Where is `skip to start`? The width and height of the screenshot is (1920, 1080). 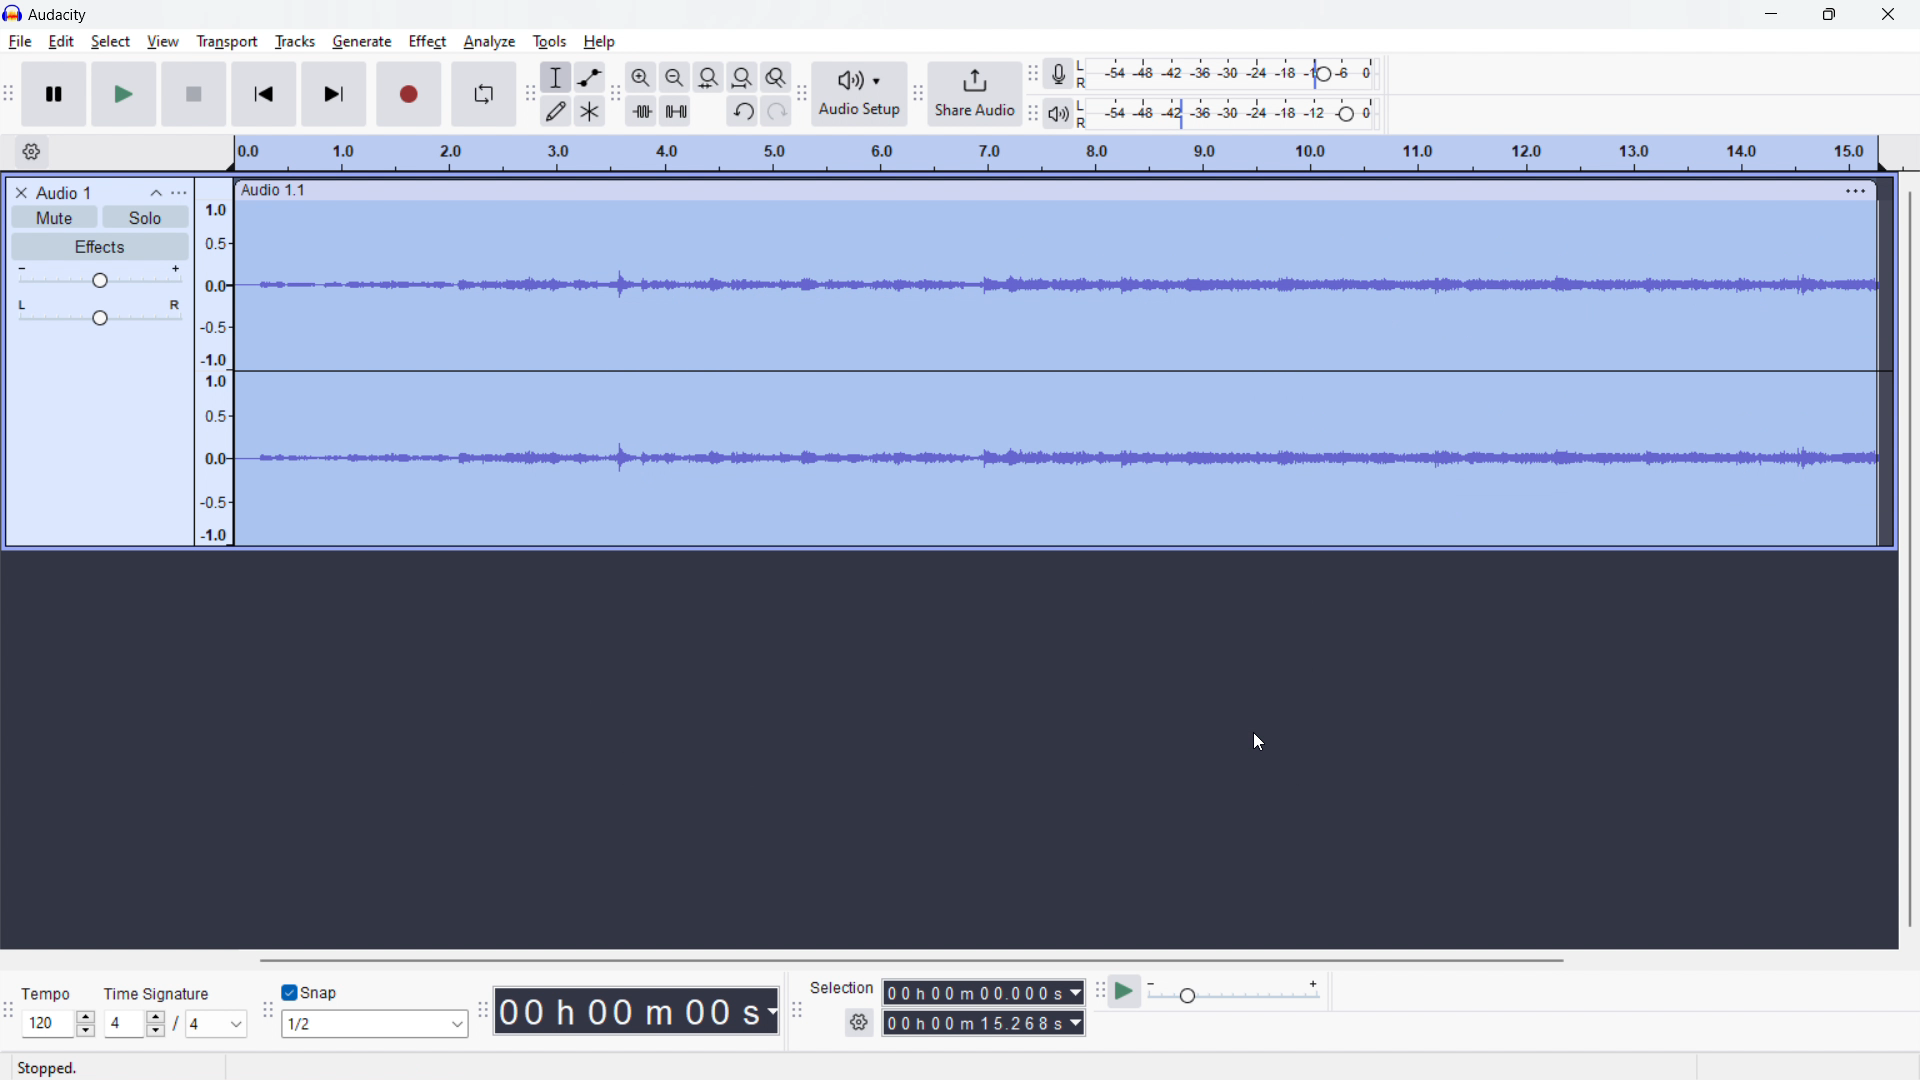
skip to start is located at coordinates (264, 94).